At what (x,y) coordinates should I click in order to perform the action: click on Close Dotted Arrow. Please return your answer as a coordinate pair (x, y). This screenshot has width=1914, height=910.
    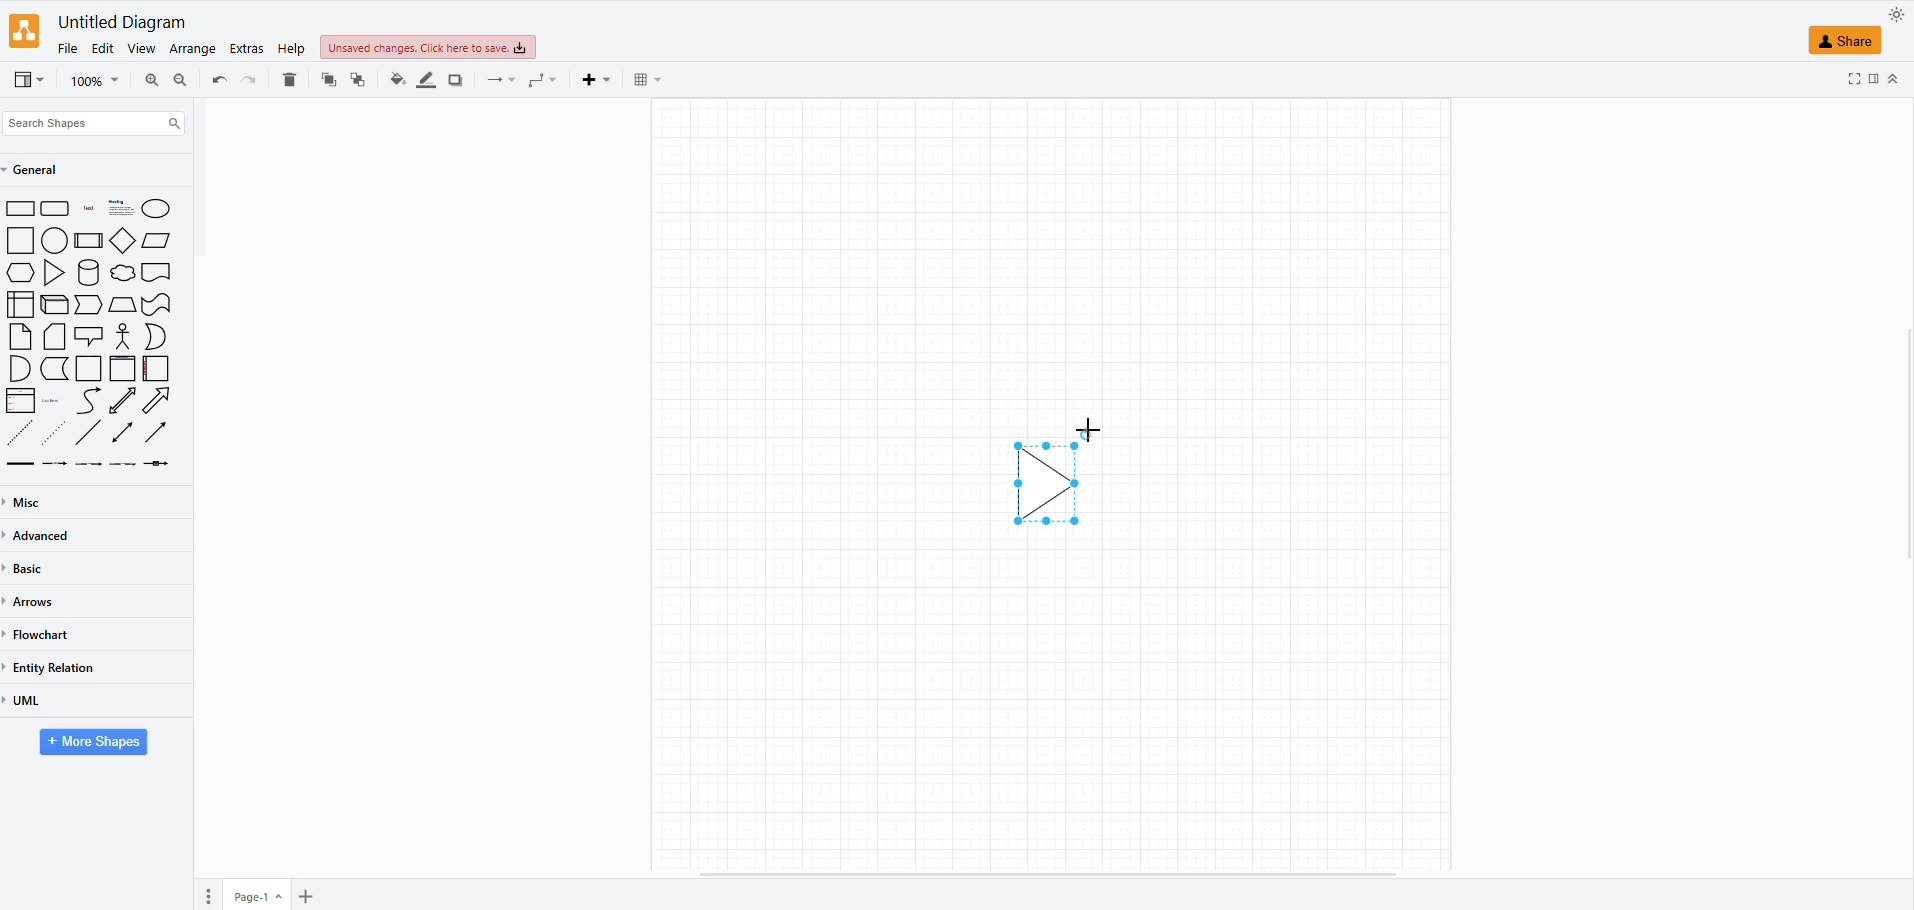
    Looking at the image, I should click on (19, 432).